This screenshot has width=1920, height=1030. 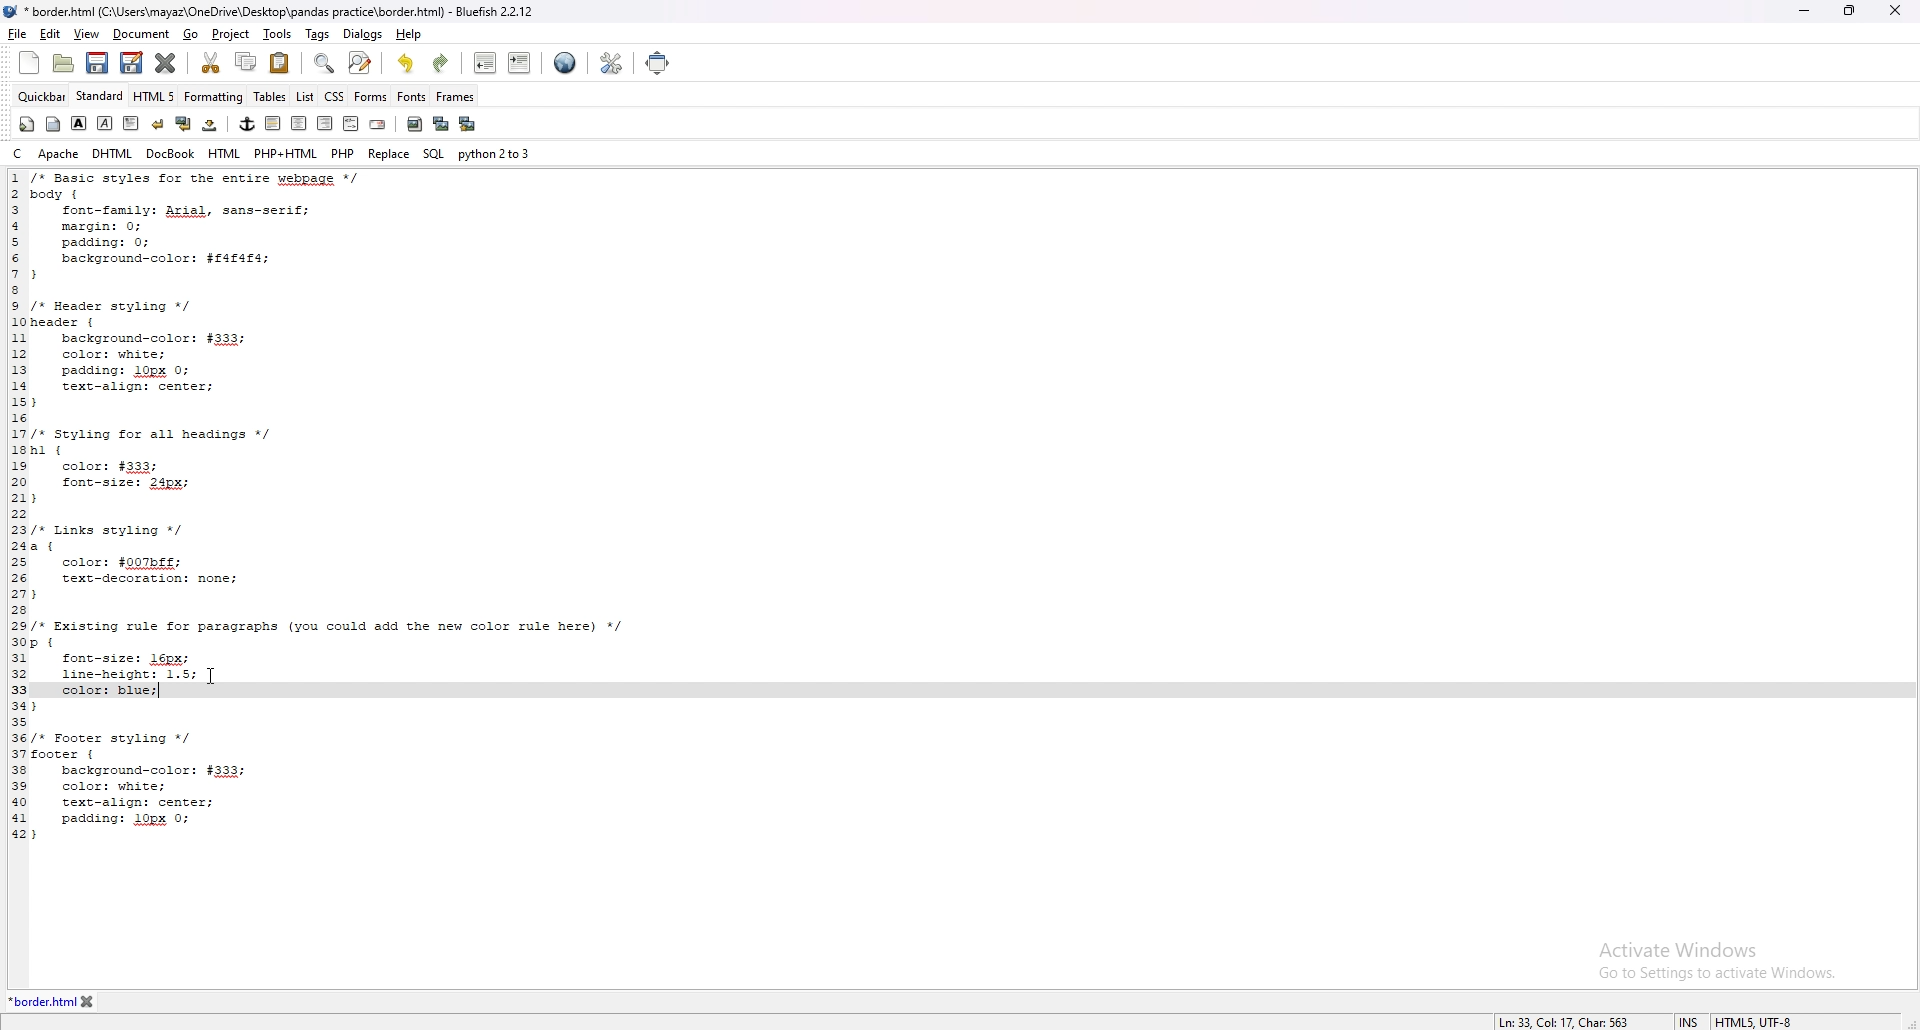 I want to click on file, so click(x=18, y=33).